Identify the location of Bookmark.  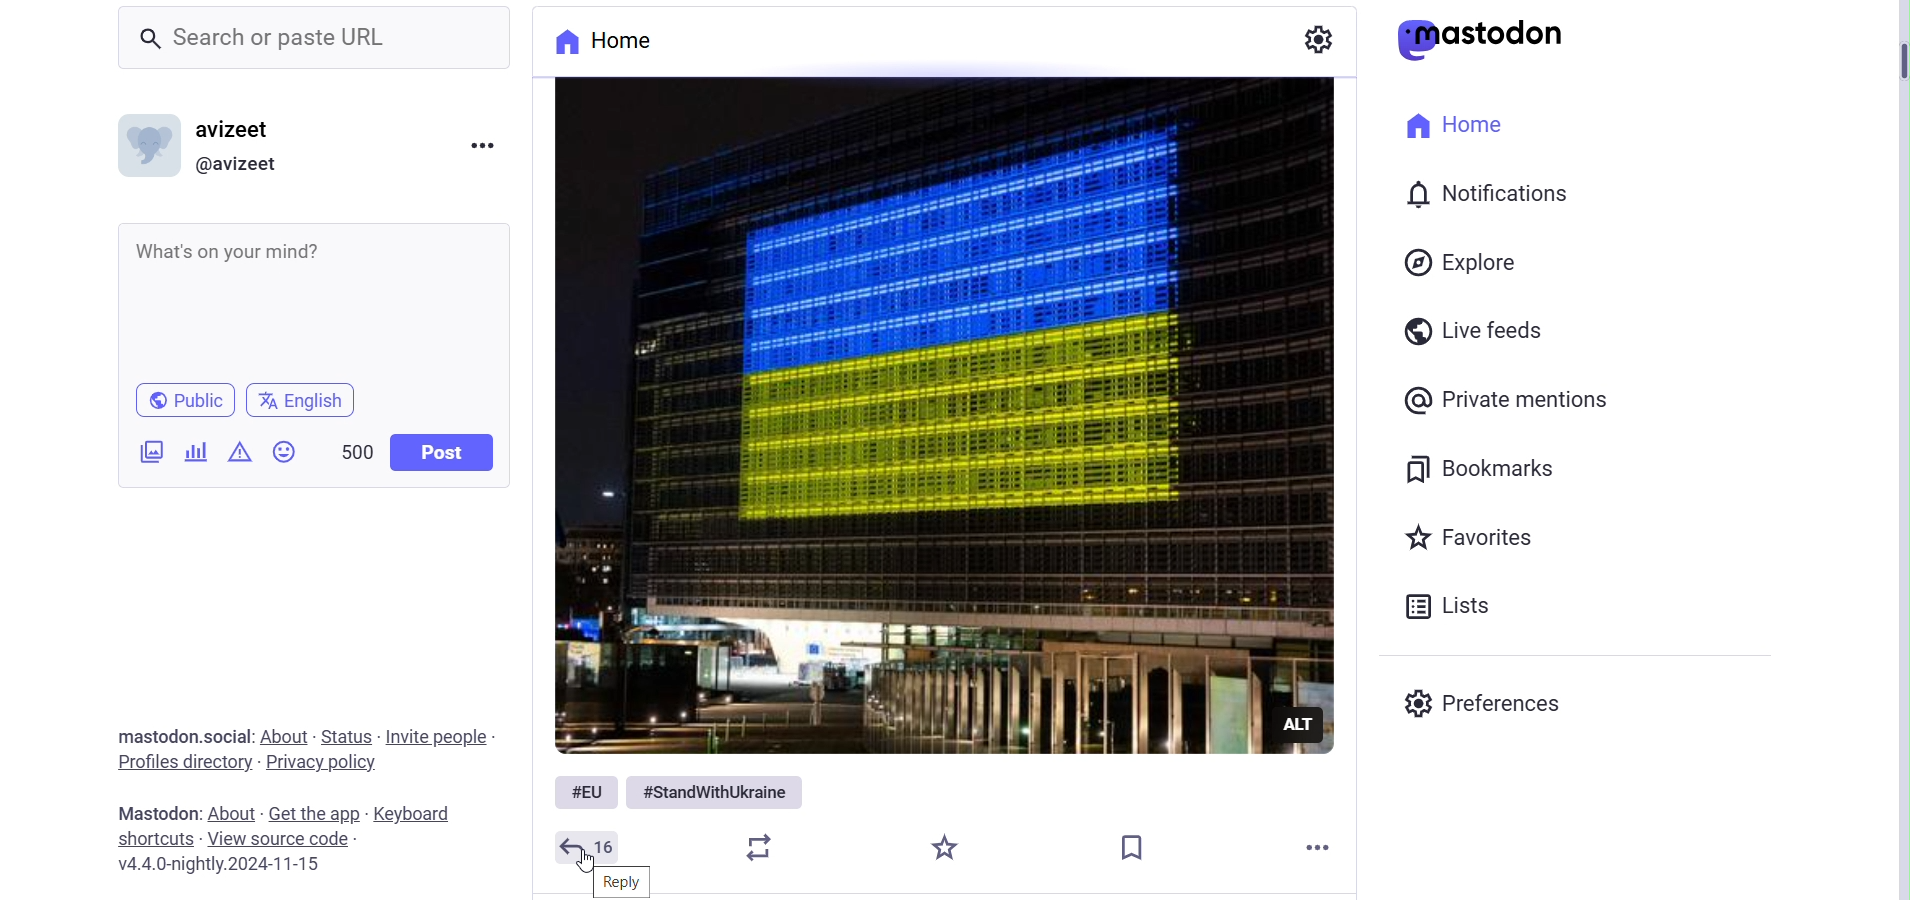
(1133, 843).